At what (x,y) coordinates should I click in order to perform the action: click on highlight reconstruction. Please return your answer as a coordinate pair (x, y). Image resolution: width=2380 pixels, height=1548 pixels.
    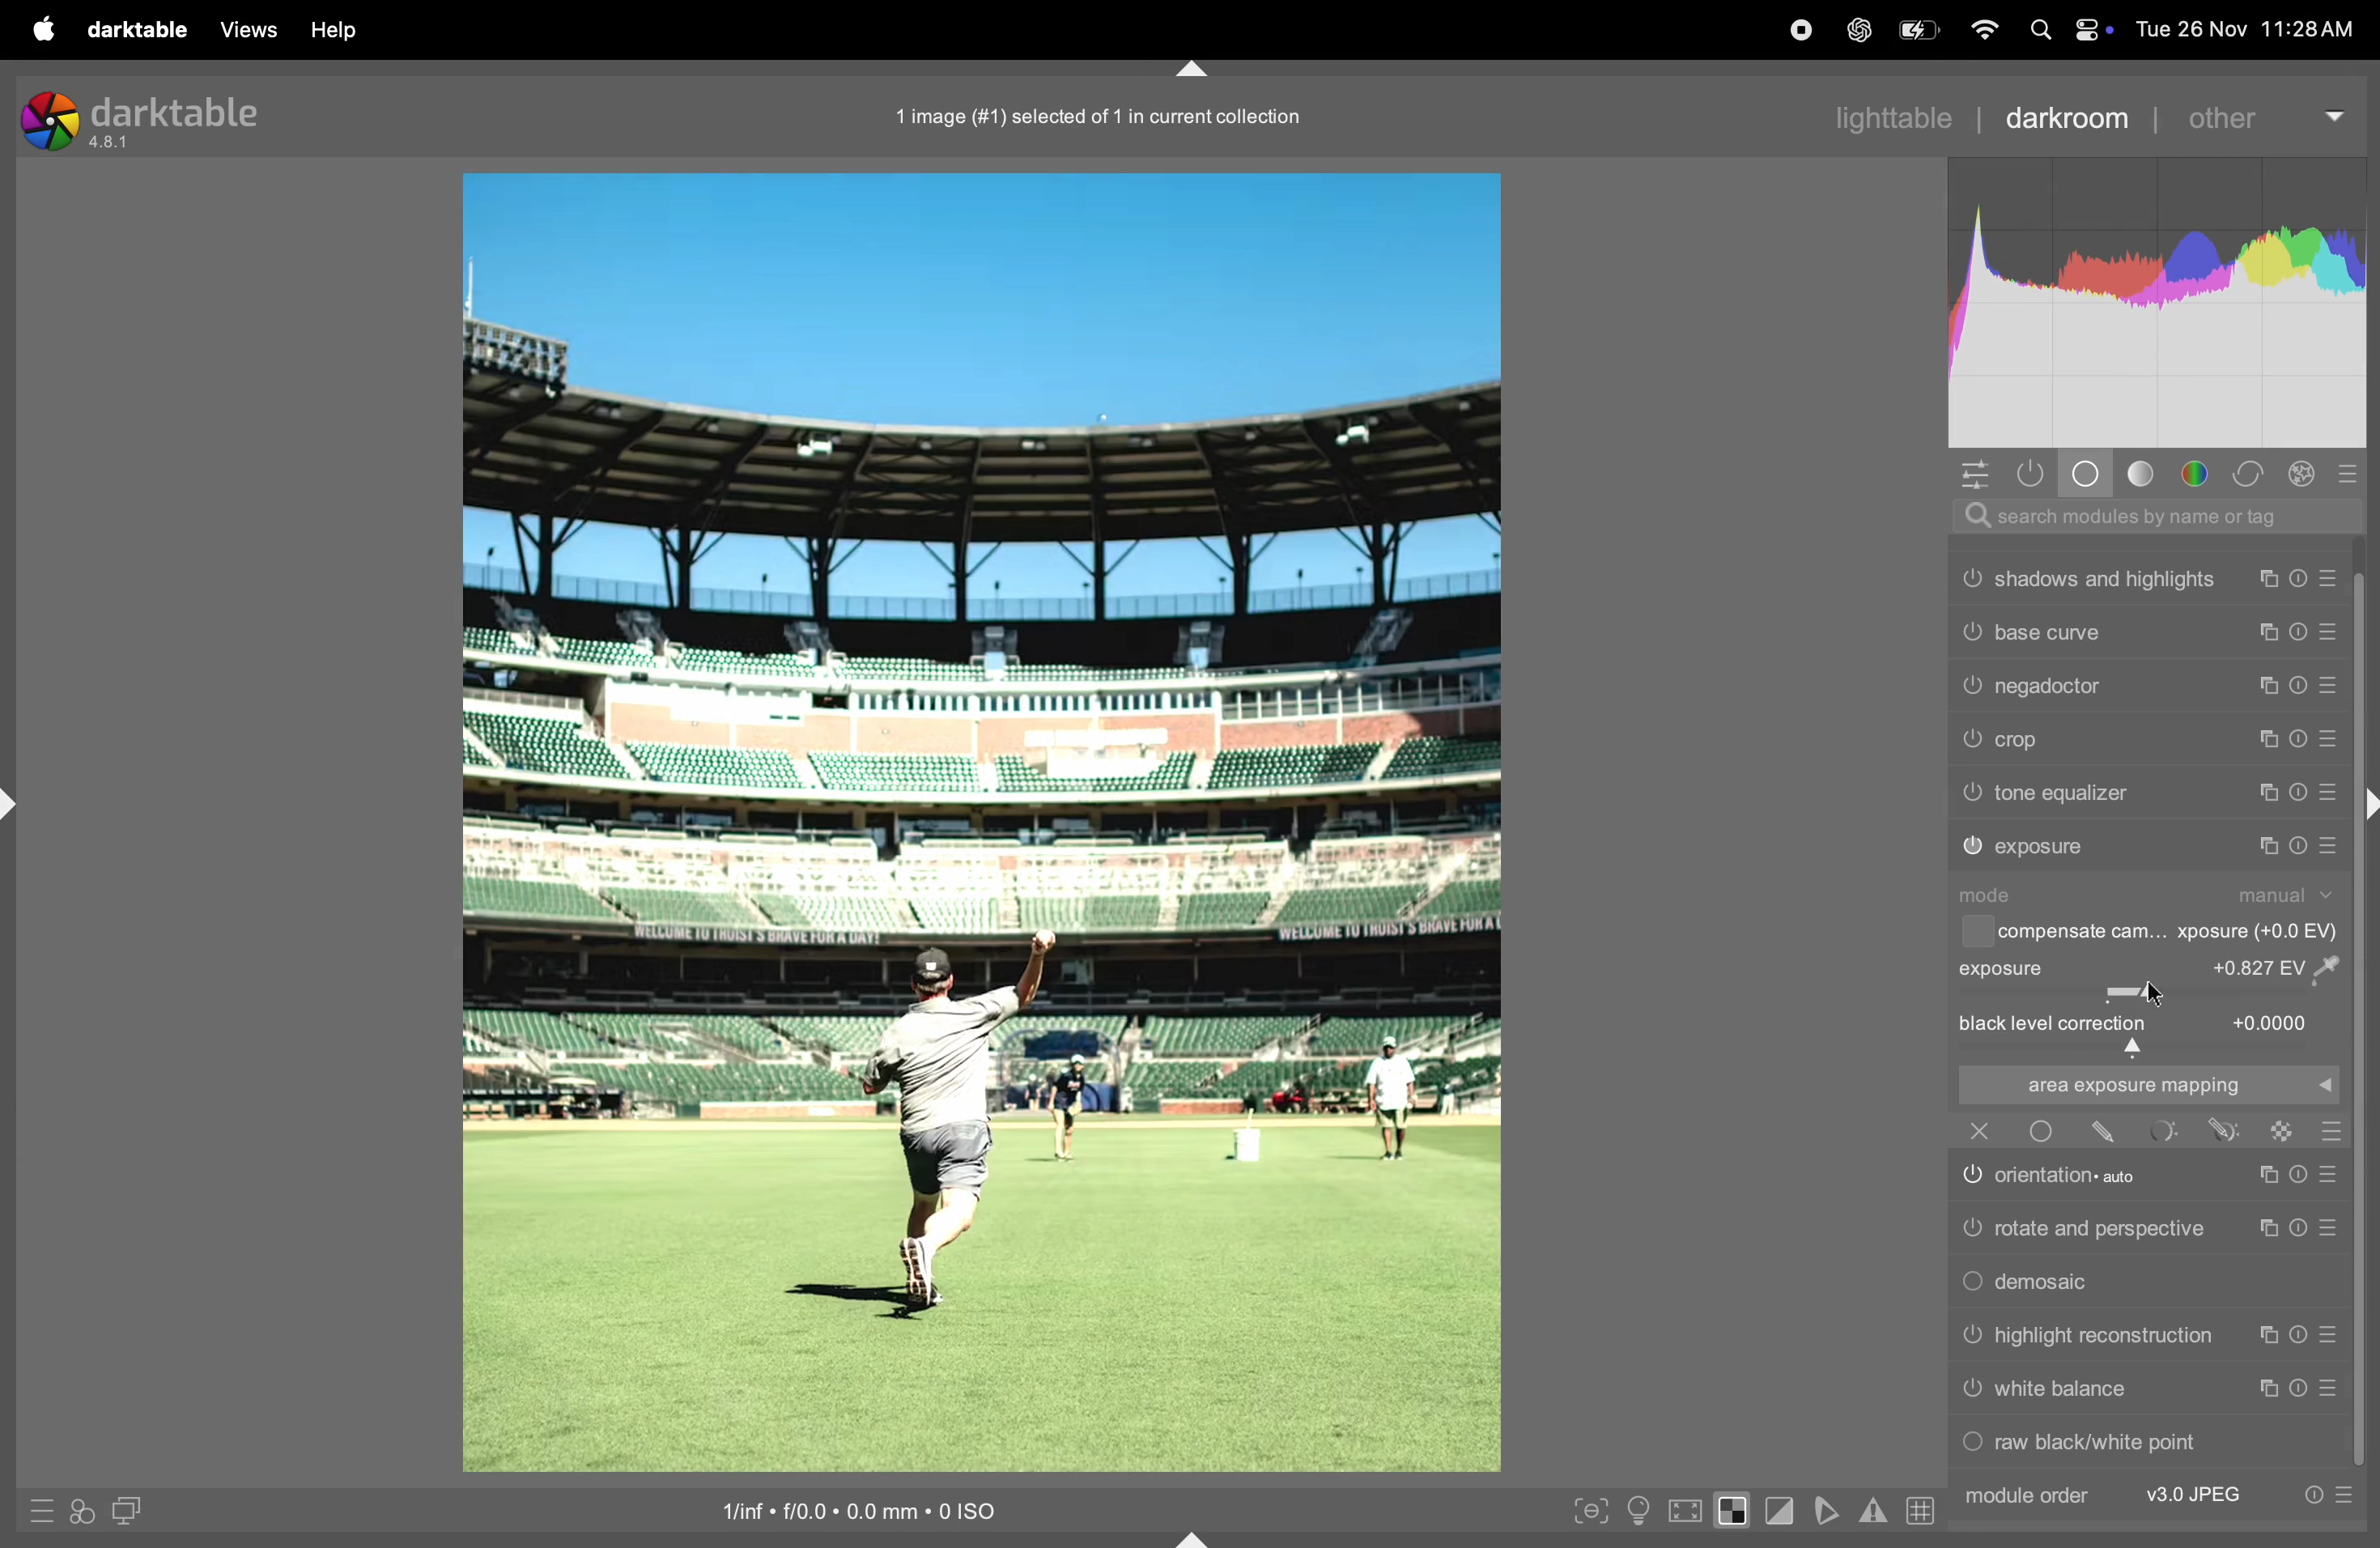
    Looking at the image, I should click on (2108, 1337).